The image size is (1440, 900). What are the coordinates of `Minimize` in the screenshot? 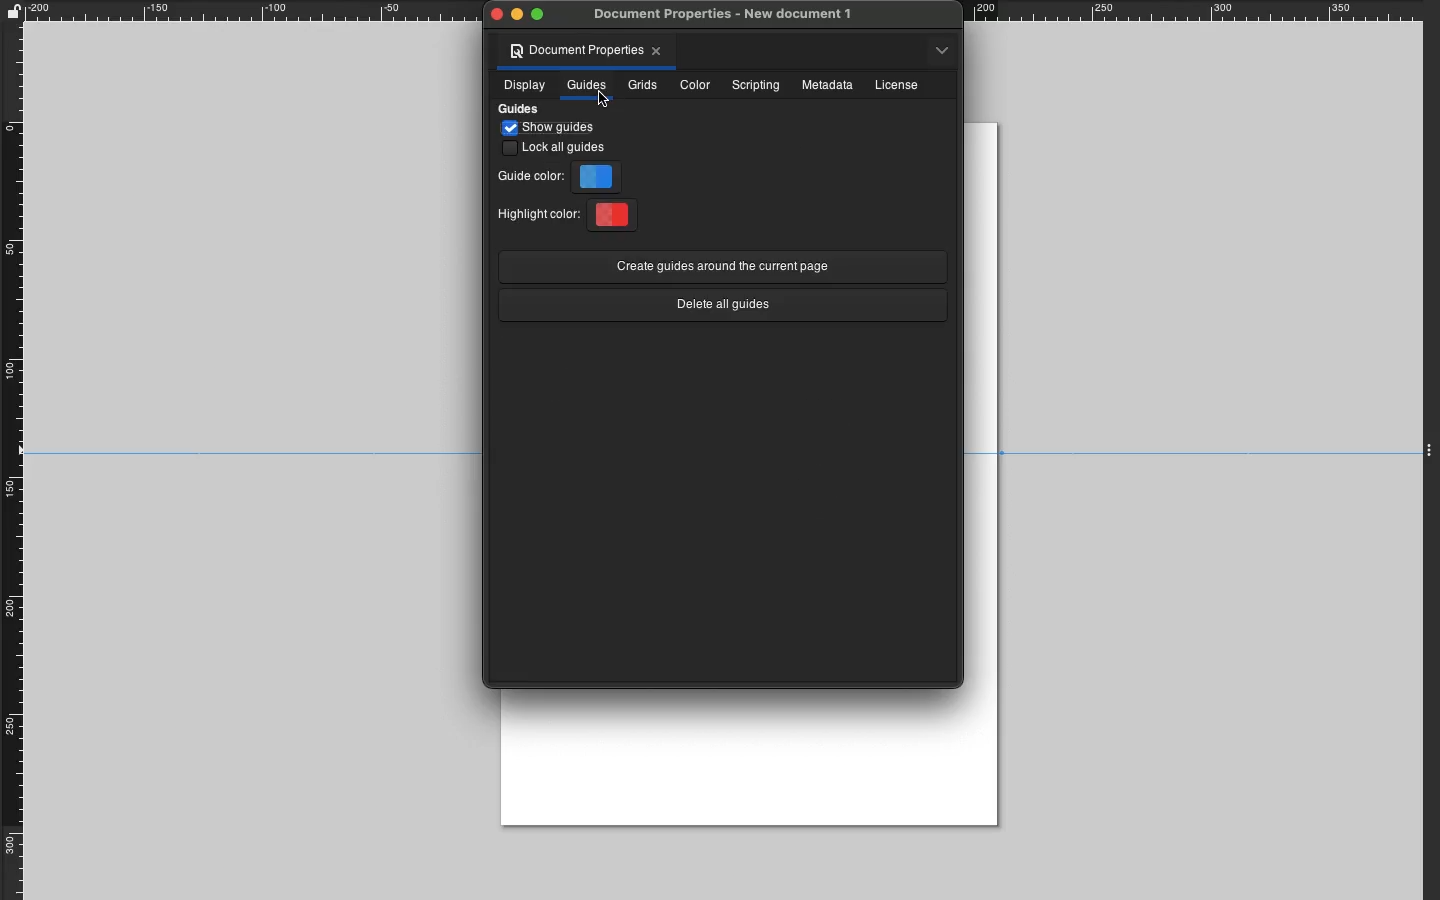 It's located at (518, 15).